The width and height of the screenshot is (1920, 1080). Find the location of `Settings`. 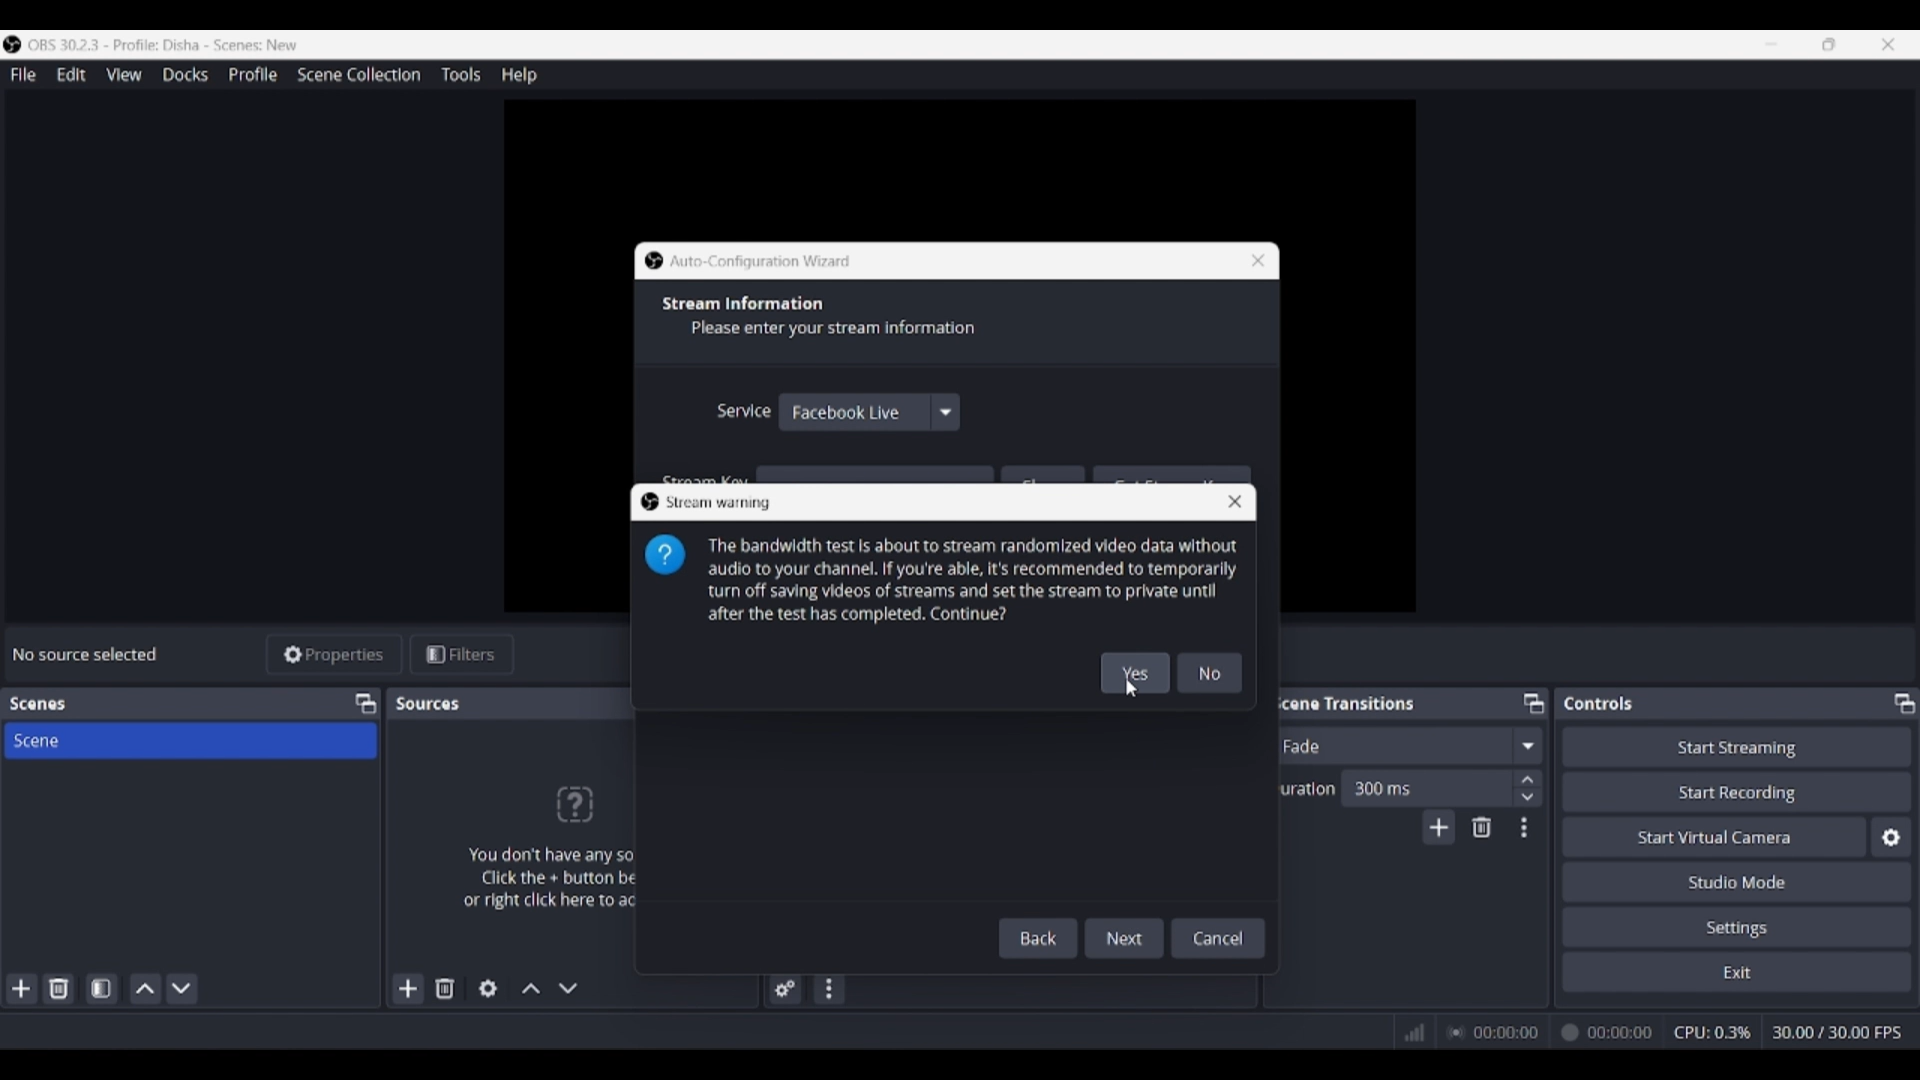

Settings is located at coordinates (1738, 926).